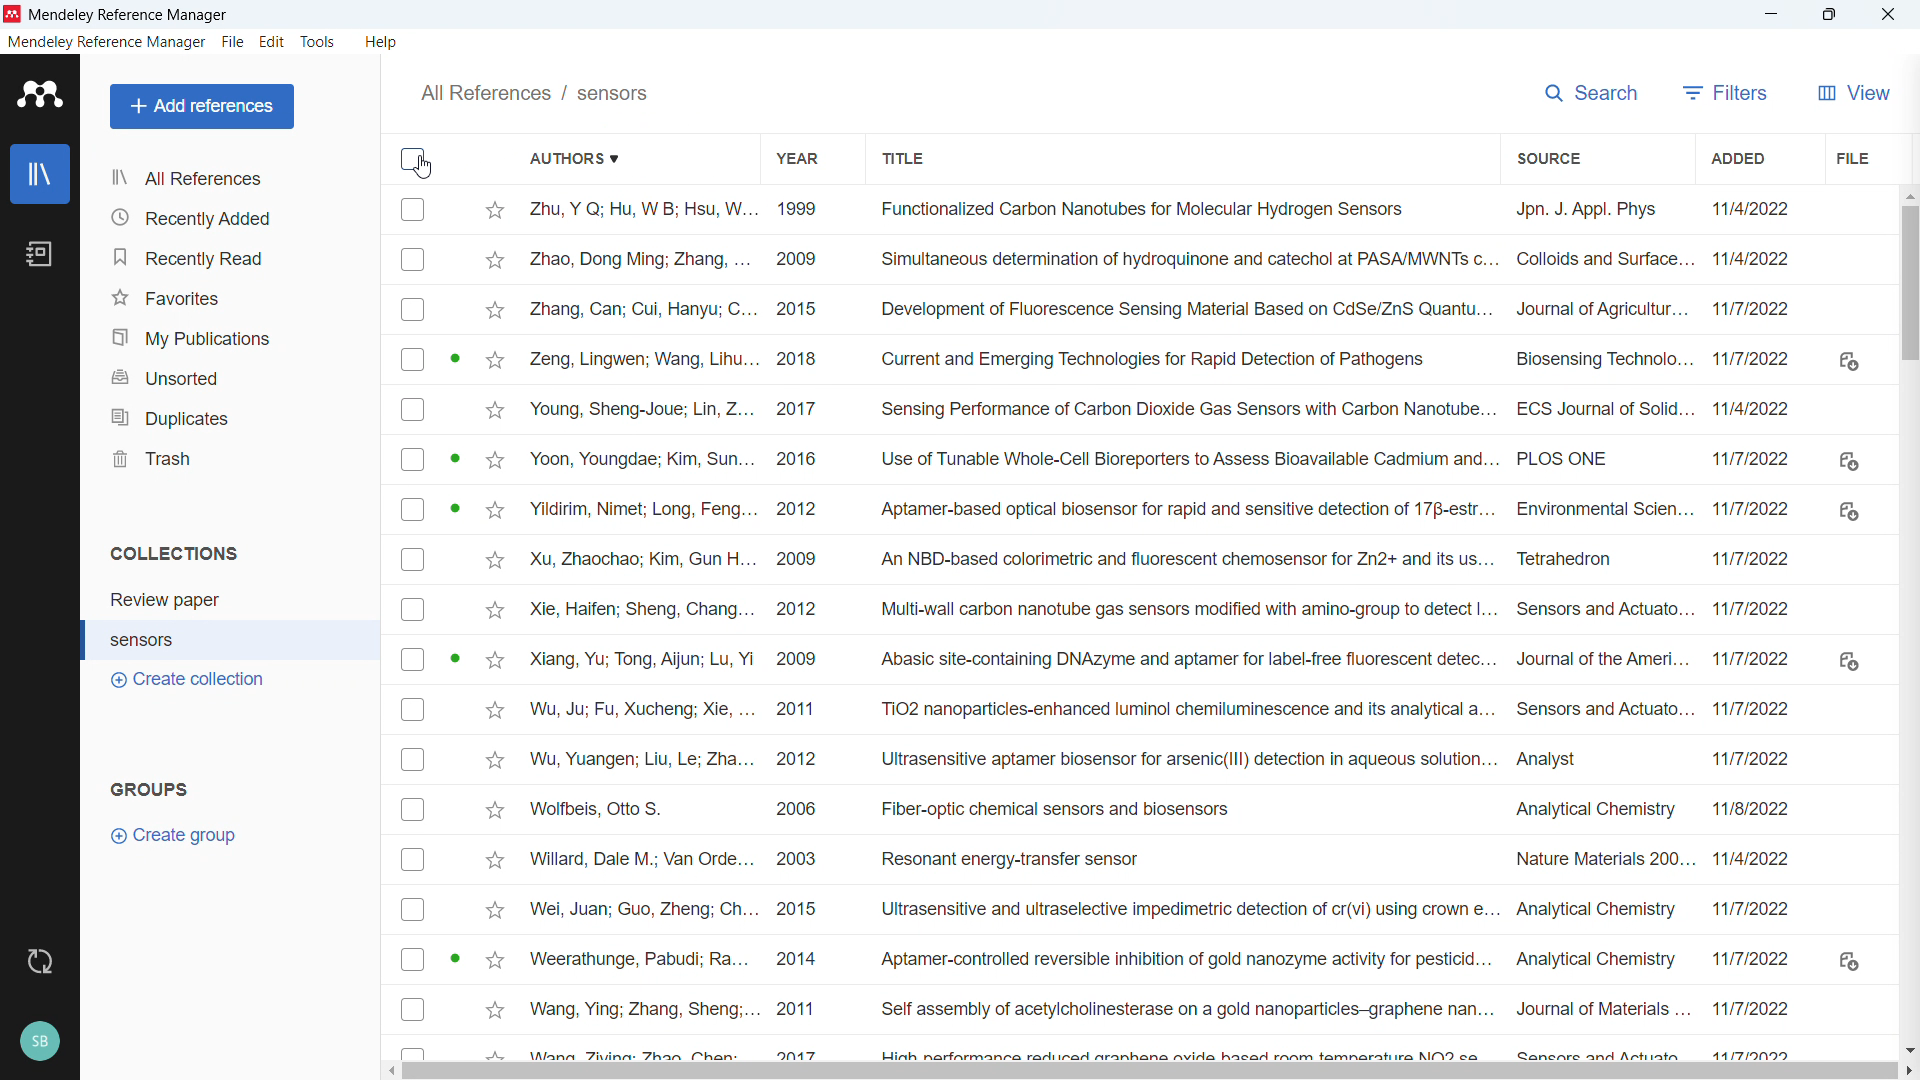  I want to click on trash, so click(228, 458).